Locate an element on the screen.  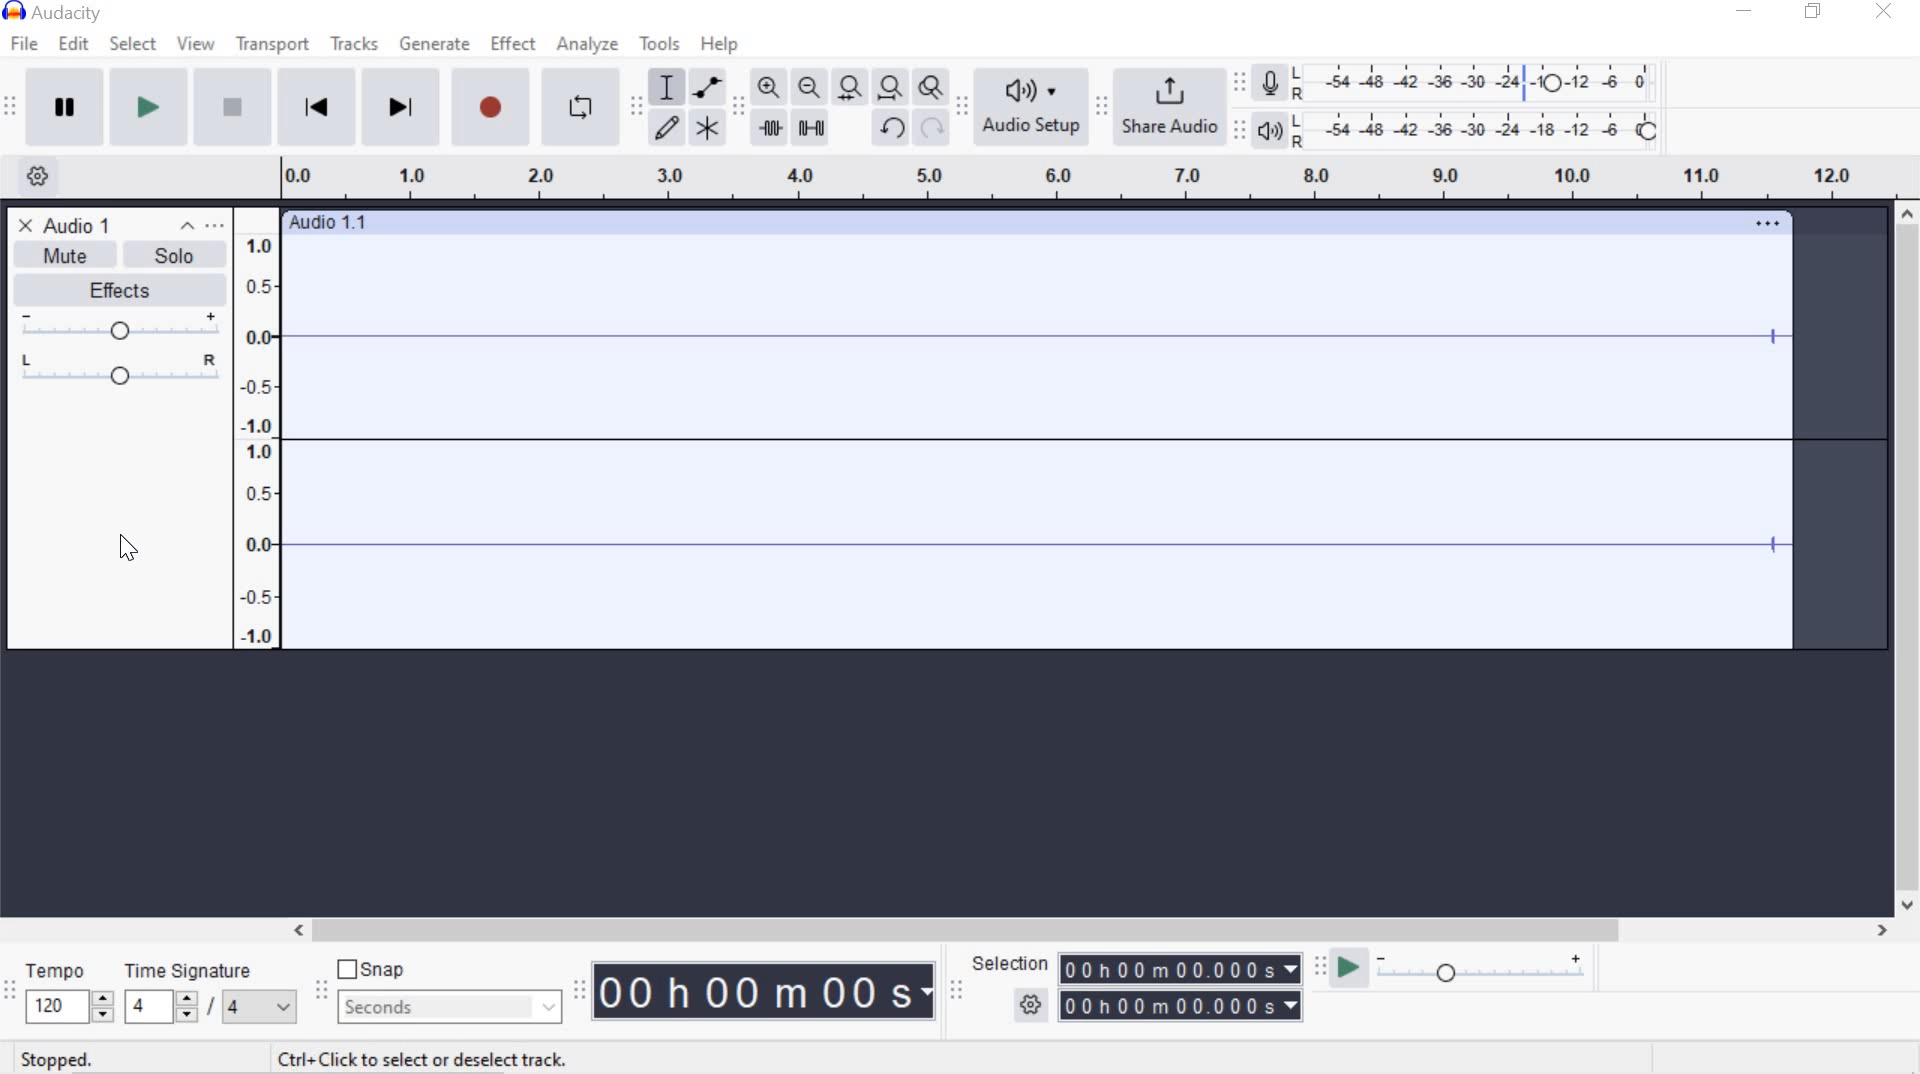
CLOSE is located at coordinates (23, 224).